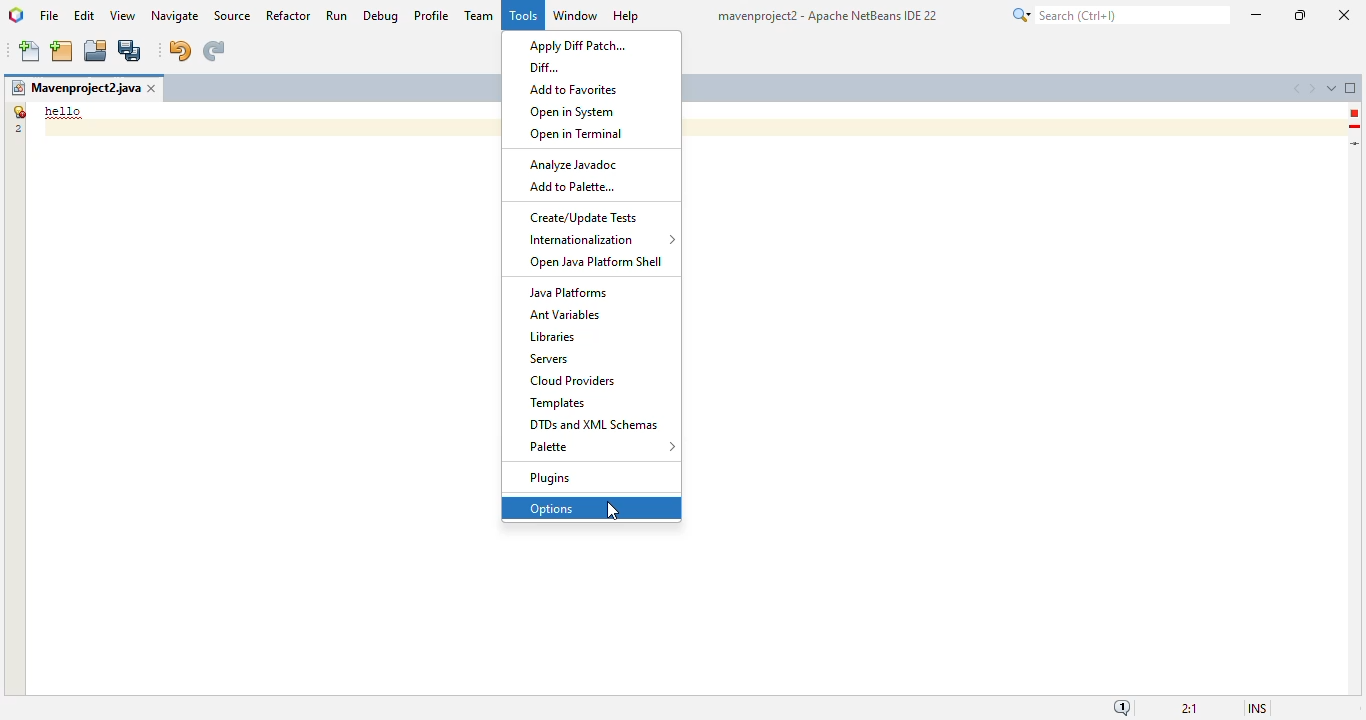 The image size is (1366, 720). Describe the element at coordinates (627, 17) in the screenshot. I see `help` at that location.